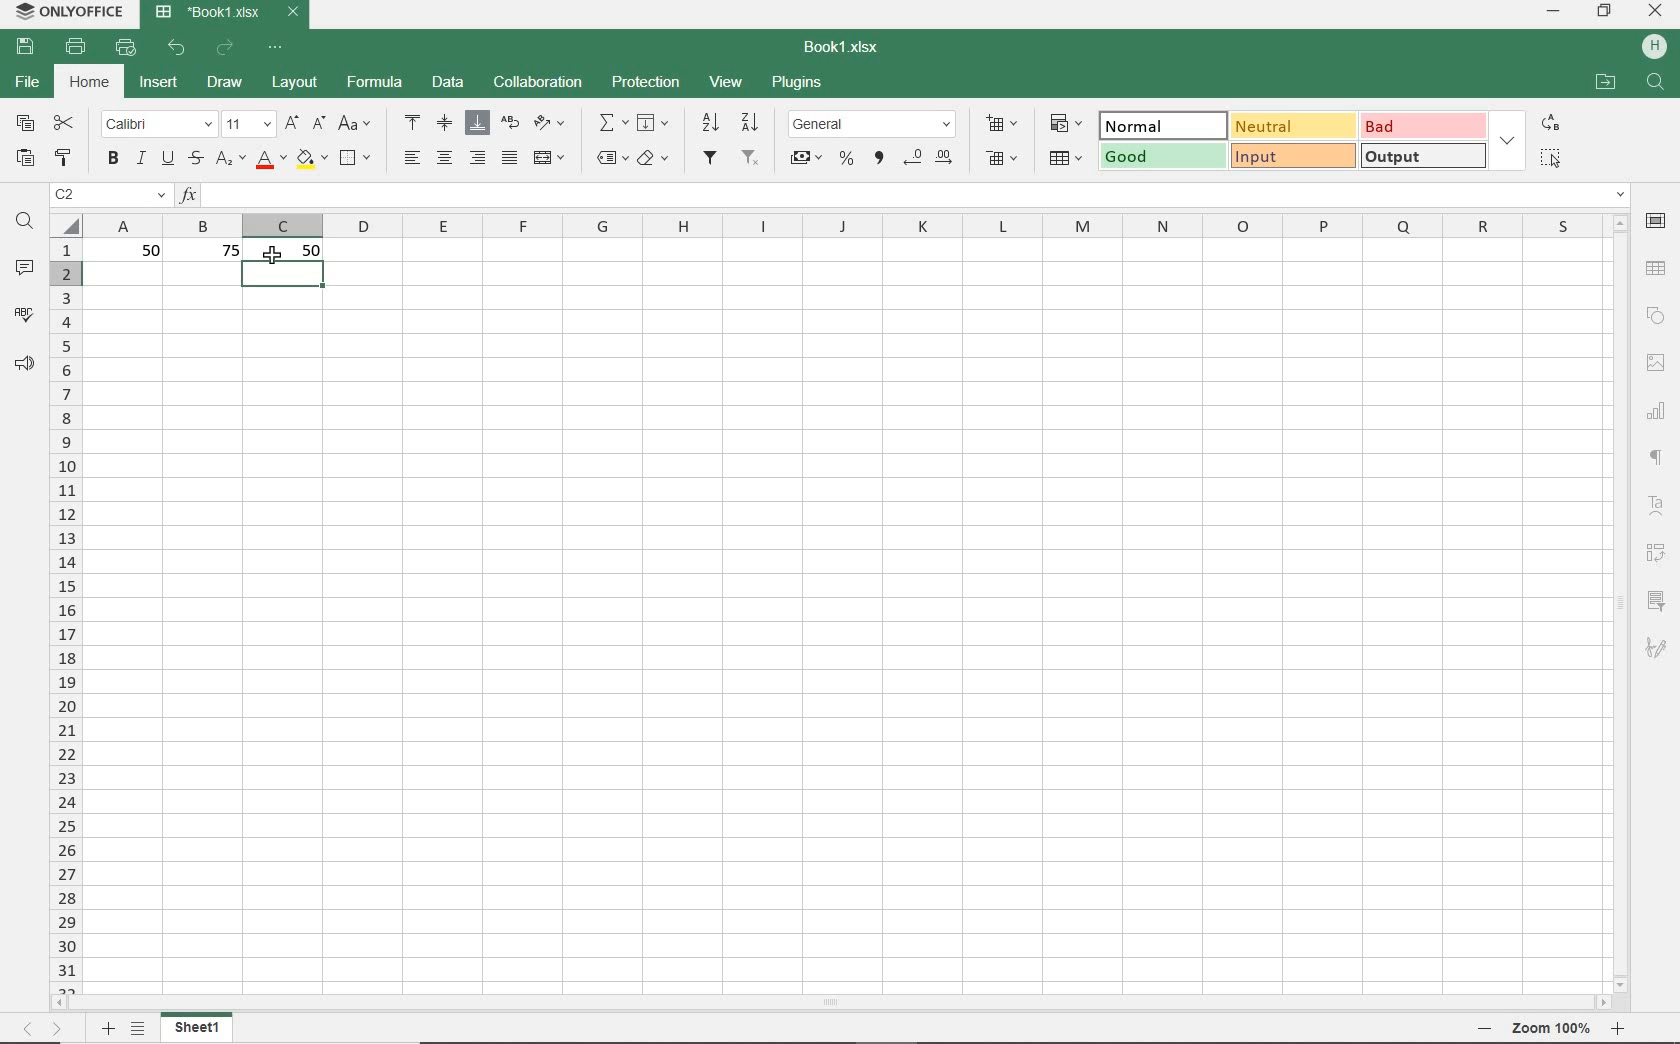  I want to click on file, so click(25, 84).